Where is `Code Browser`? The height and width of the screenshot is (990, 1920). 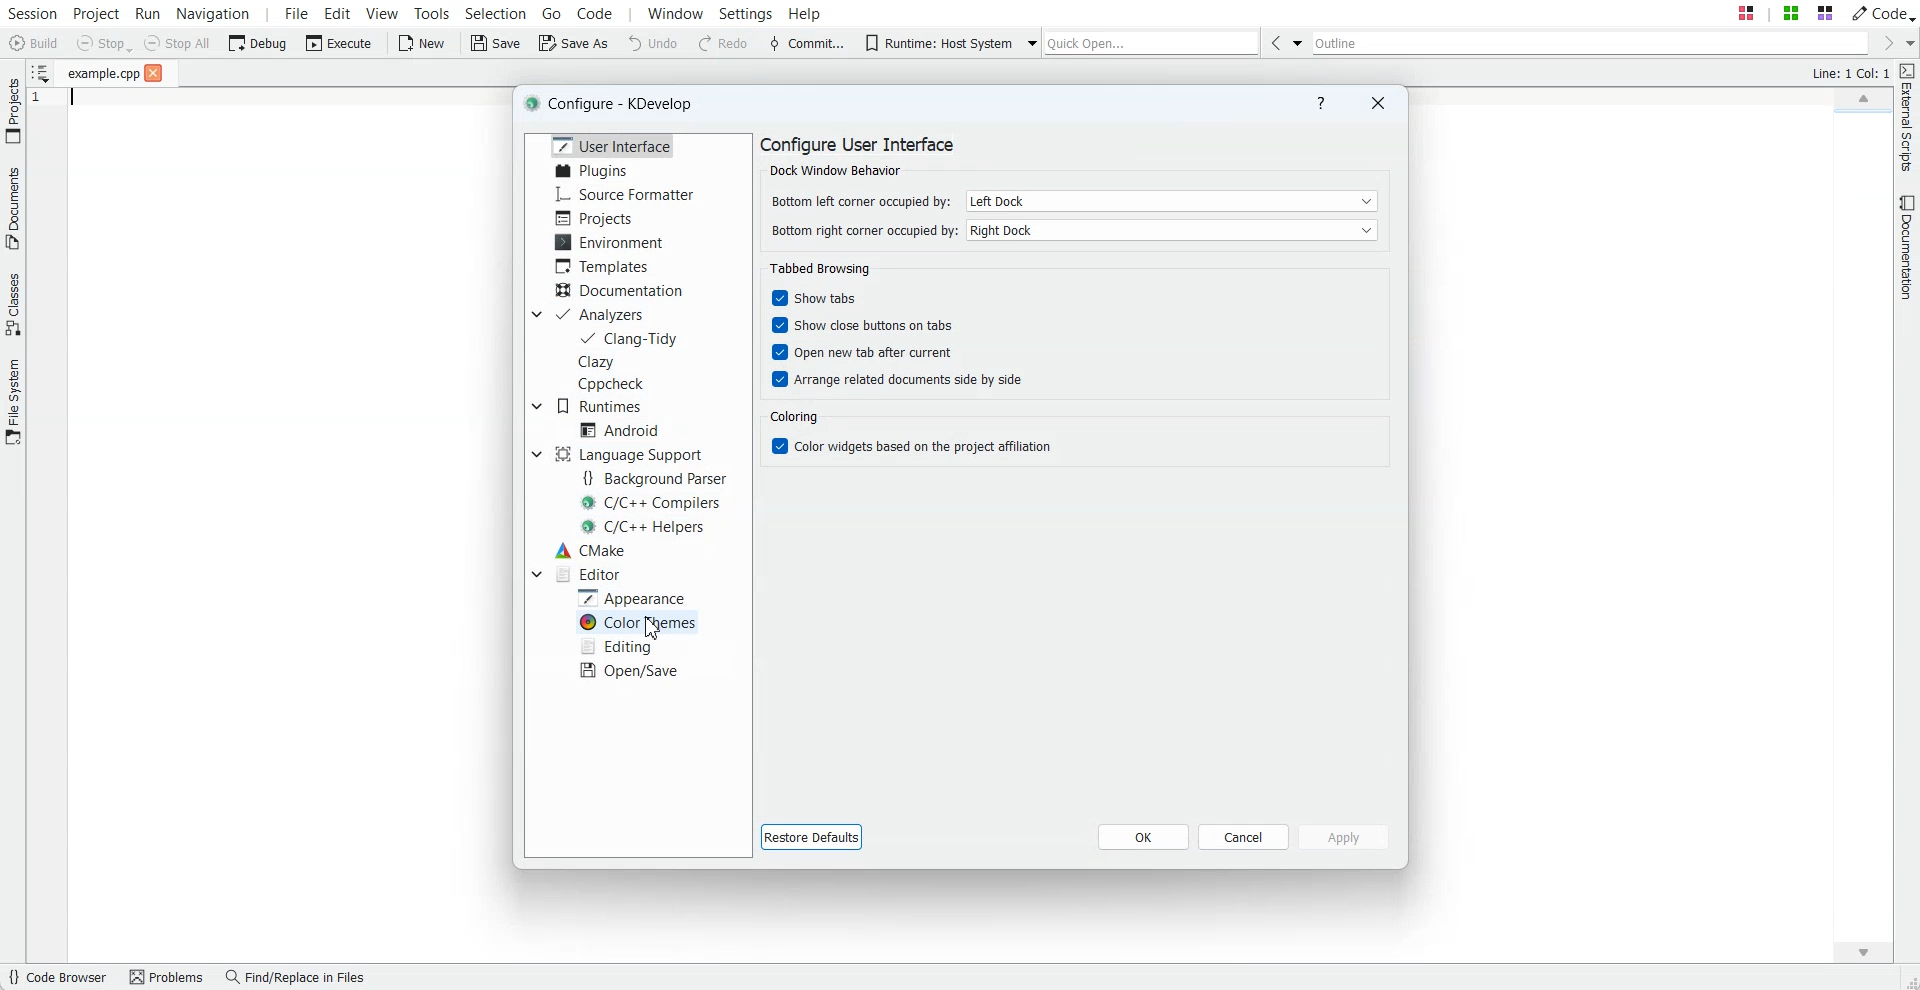
Code Browser is located at coordinates (60, 978).